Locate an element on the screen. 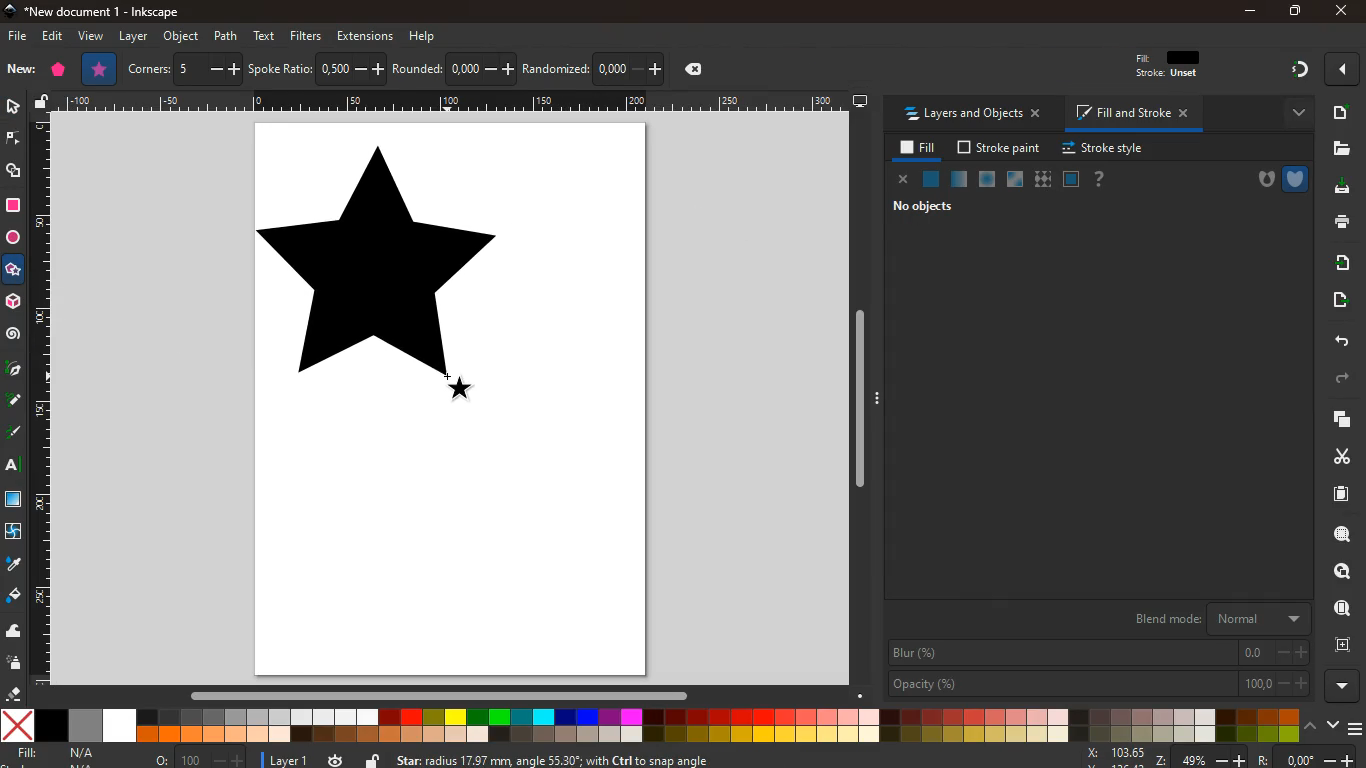 This screenshot has height=768, width=1366. path is located at coordinates (228, 36).